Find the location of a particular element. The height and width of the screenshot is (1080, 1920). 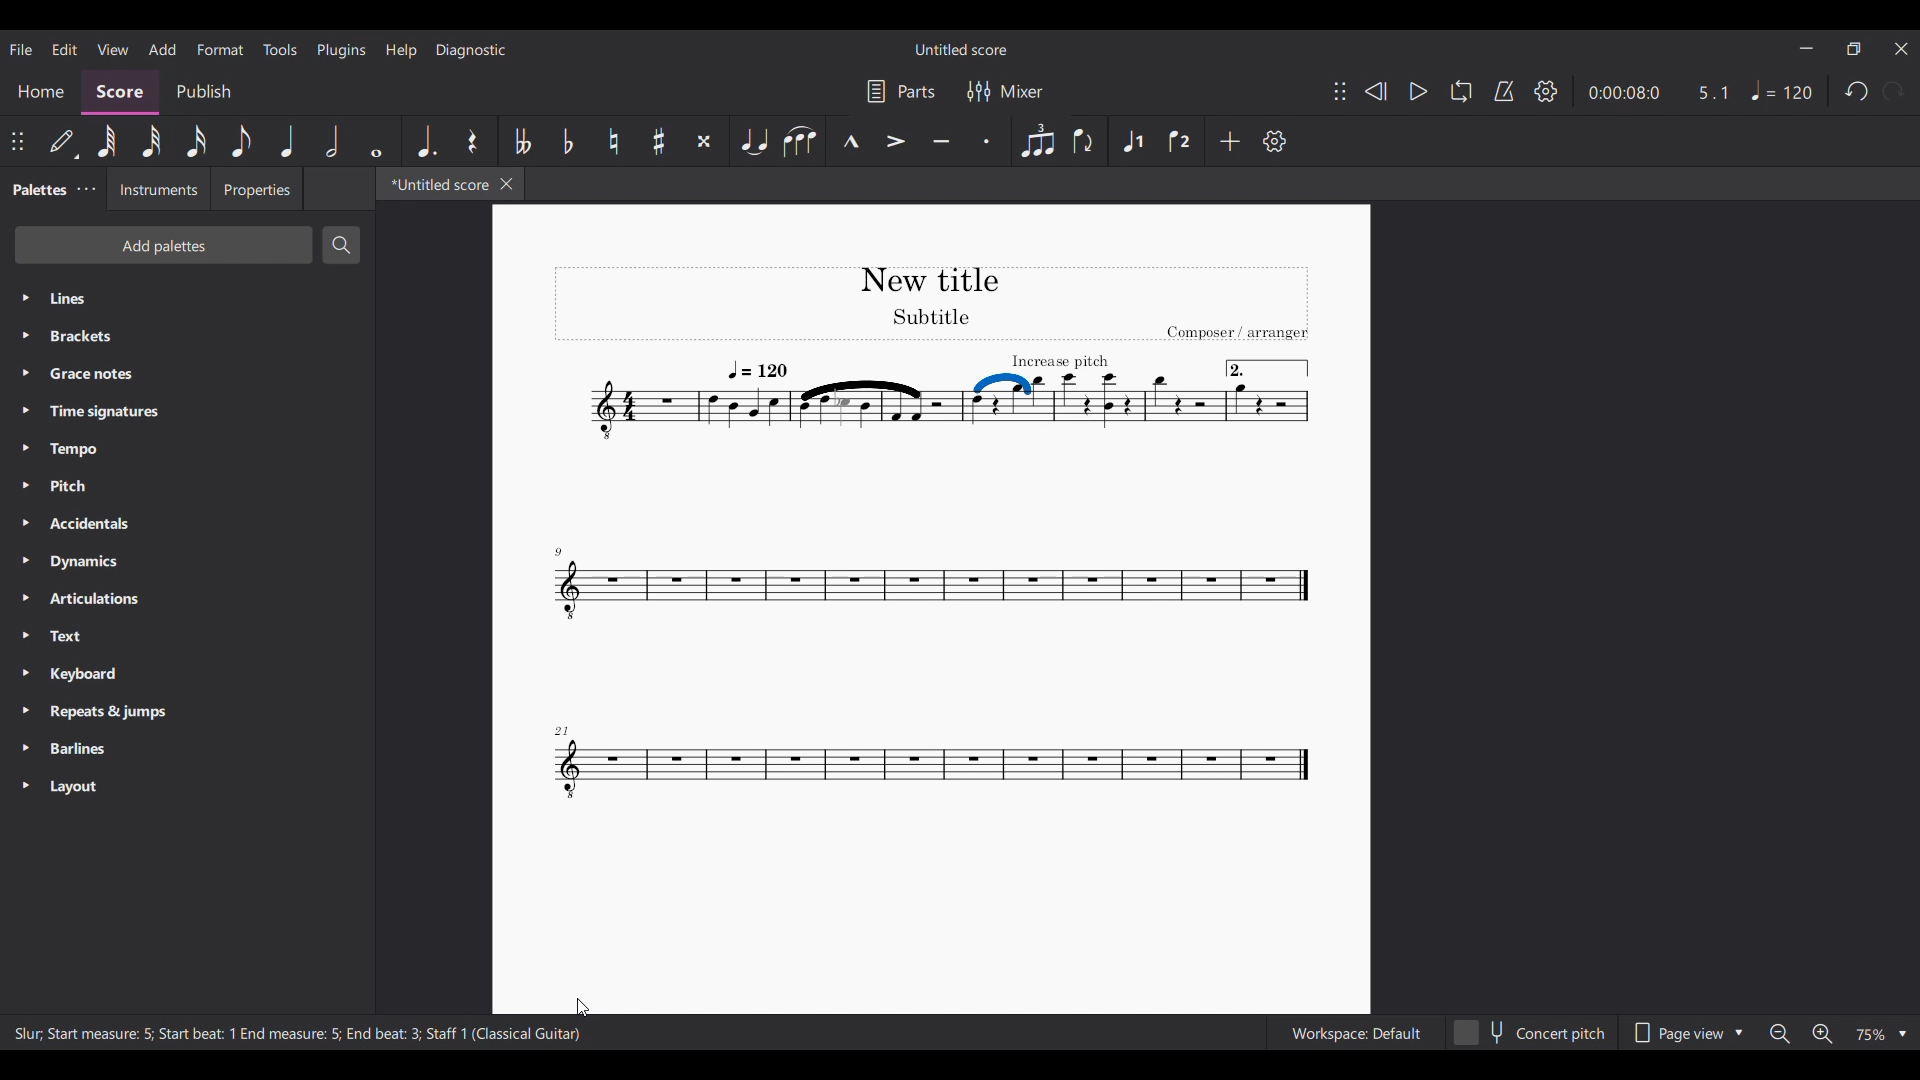

Concert pitch toggle is located at coordinates (1531, 1032).